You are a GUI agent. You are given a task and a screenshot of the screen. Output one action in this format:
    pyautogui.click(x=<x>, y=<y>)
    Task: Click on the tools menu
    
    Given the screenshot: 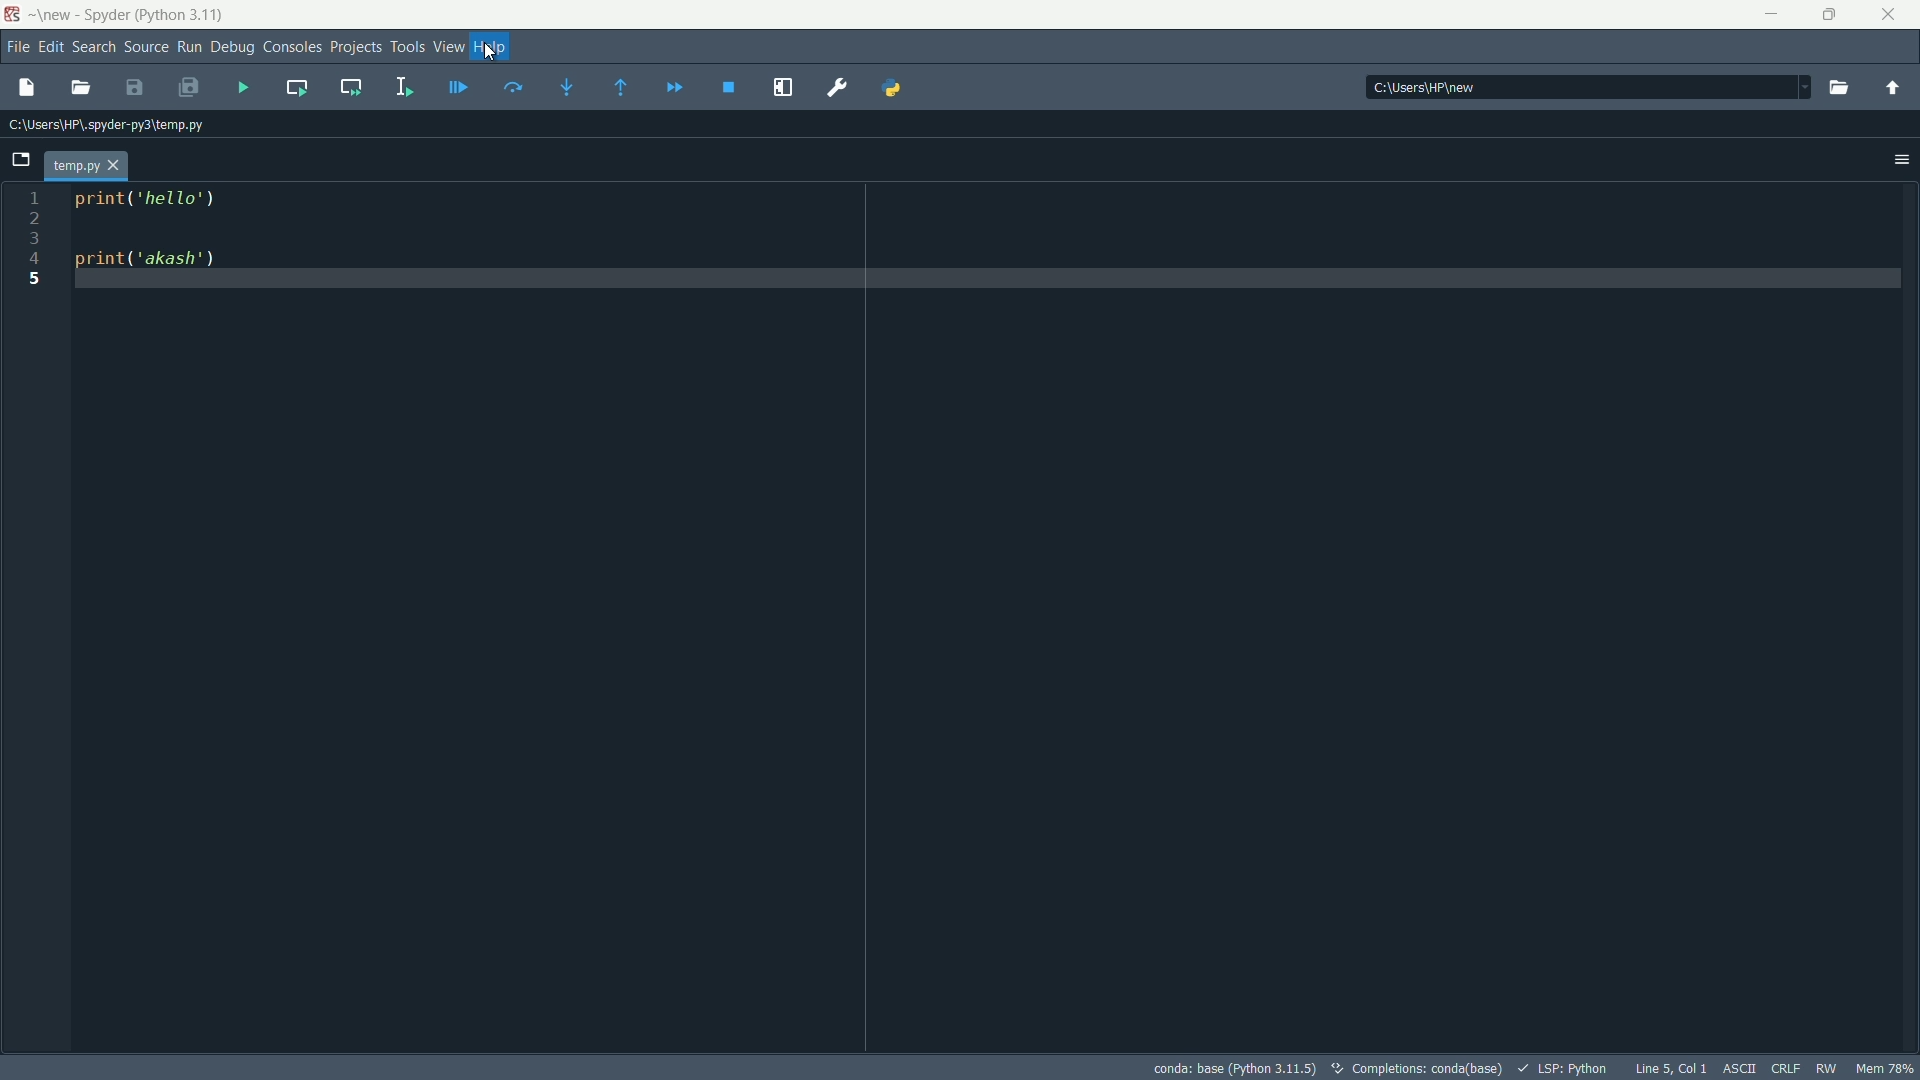 What is the action you would take?
    pyautogui.click(x=408, y=46)
    